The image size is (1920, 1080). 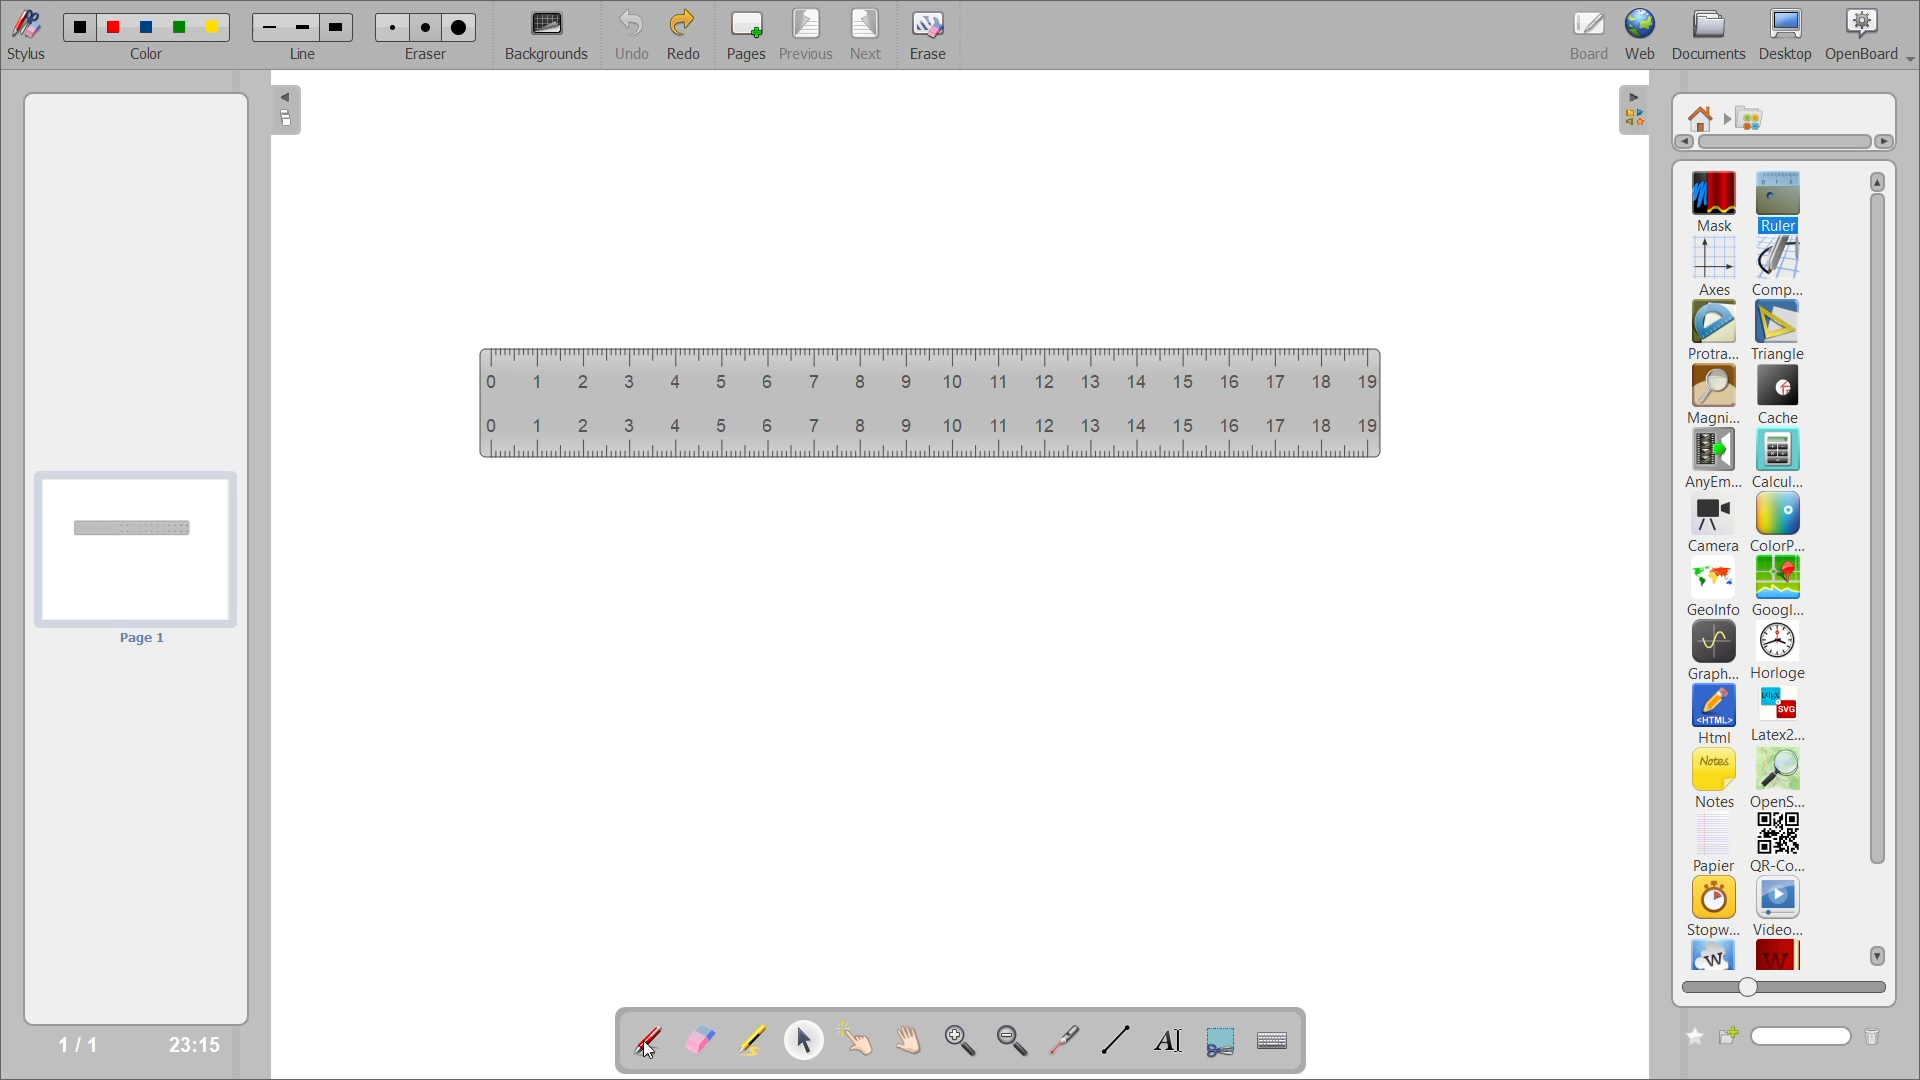 I want to click on highlight, so click(x=760, y=1042).